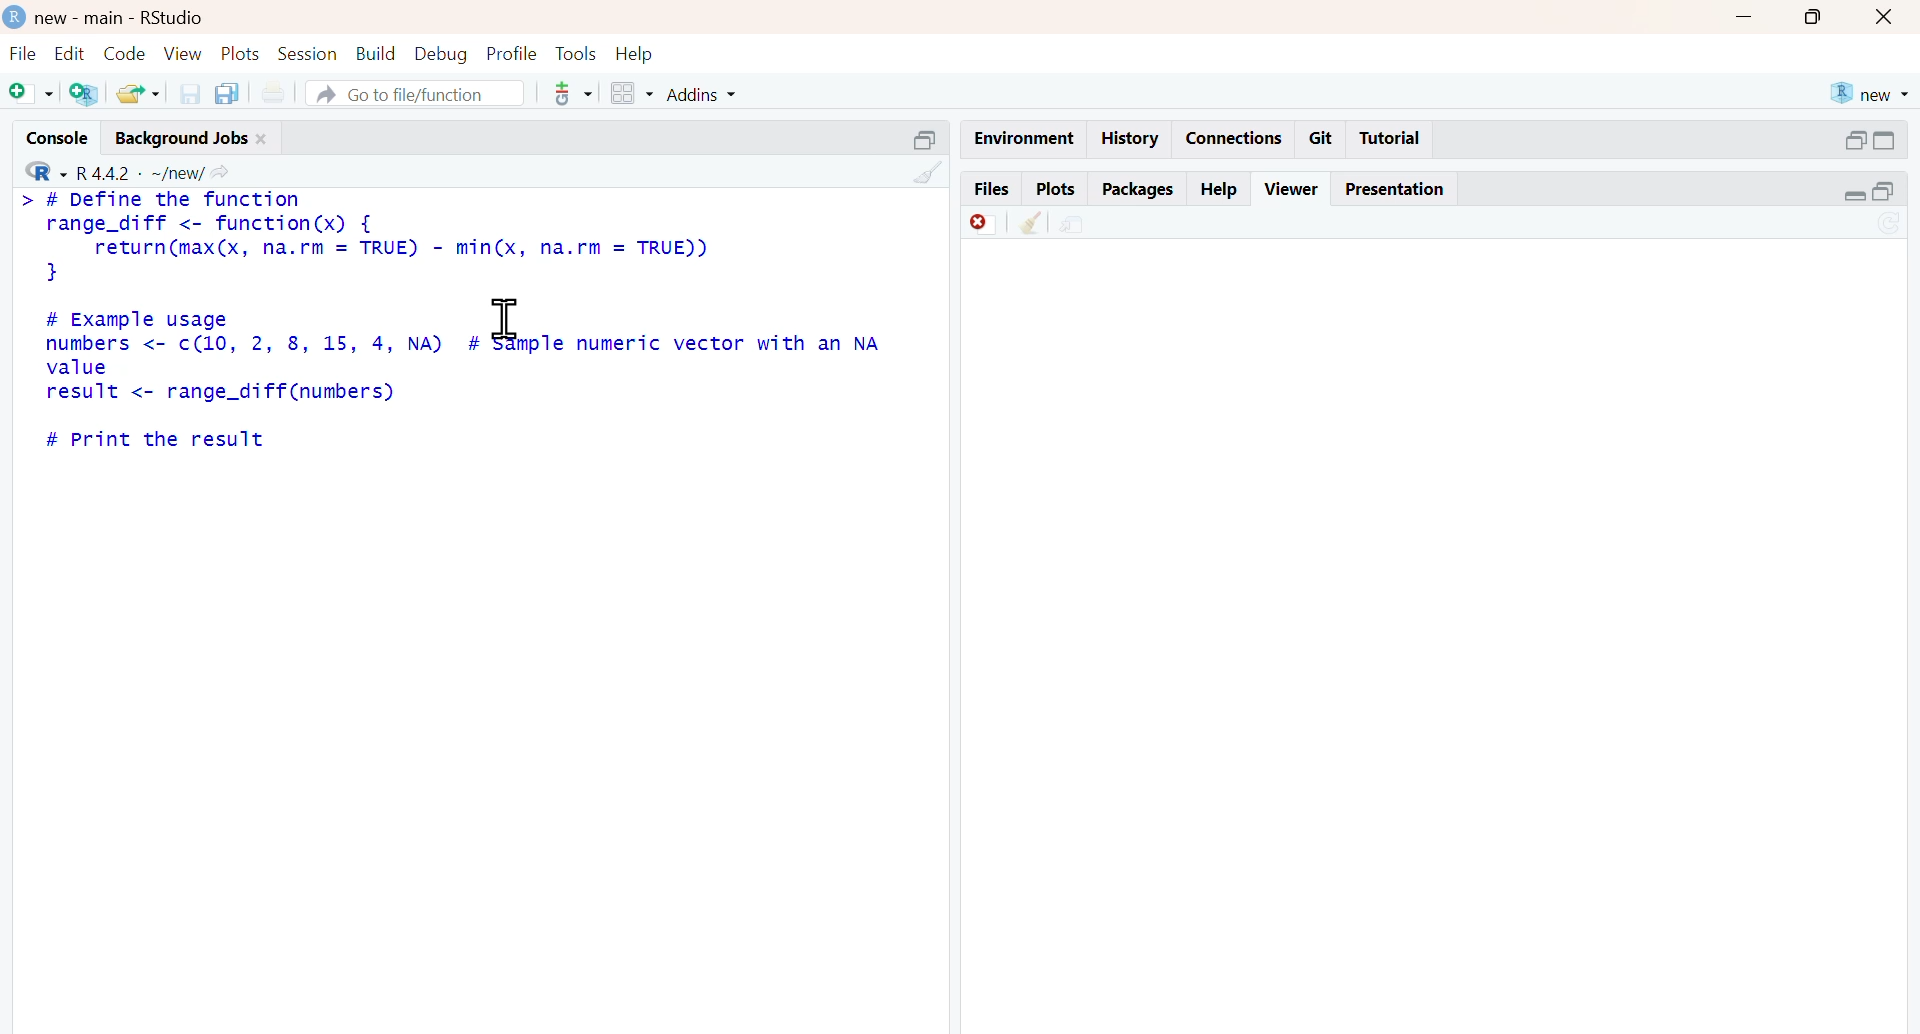  What do you see at coordinates (309, 55) in the screenshot?
I see `session` at bounding box center [309, 55].